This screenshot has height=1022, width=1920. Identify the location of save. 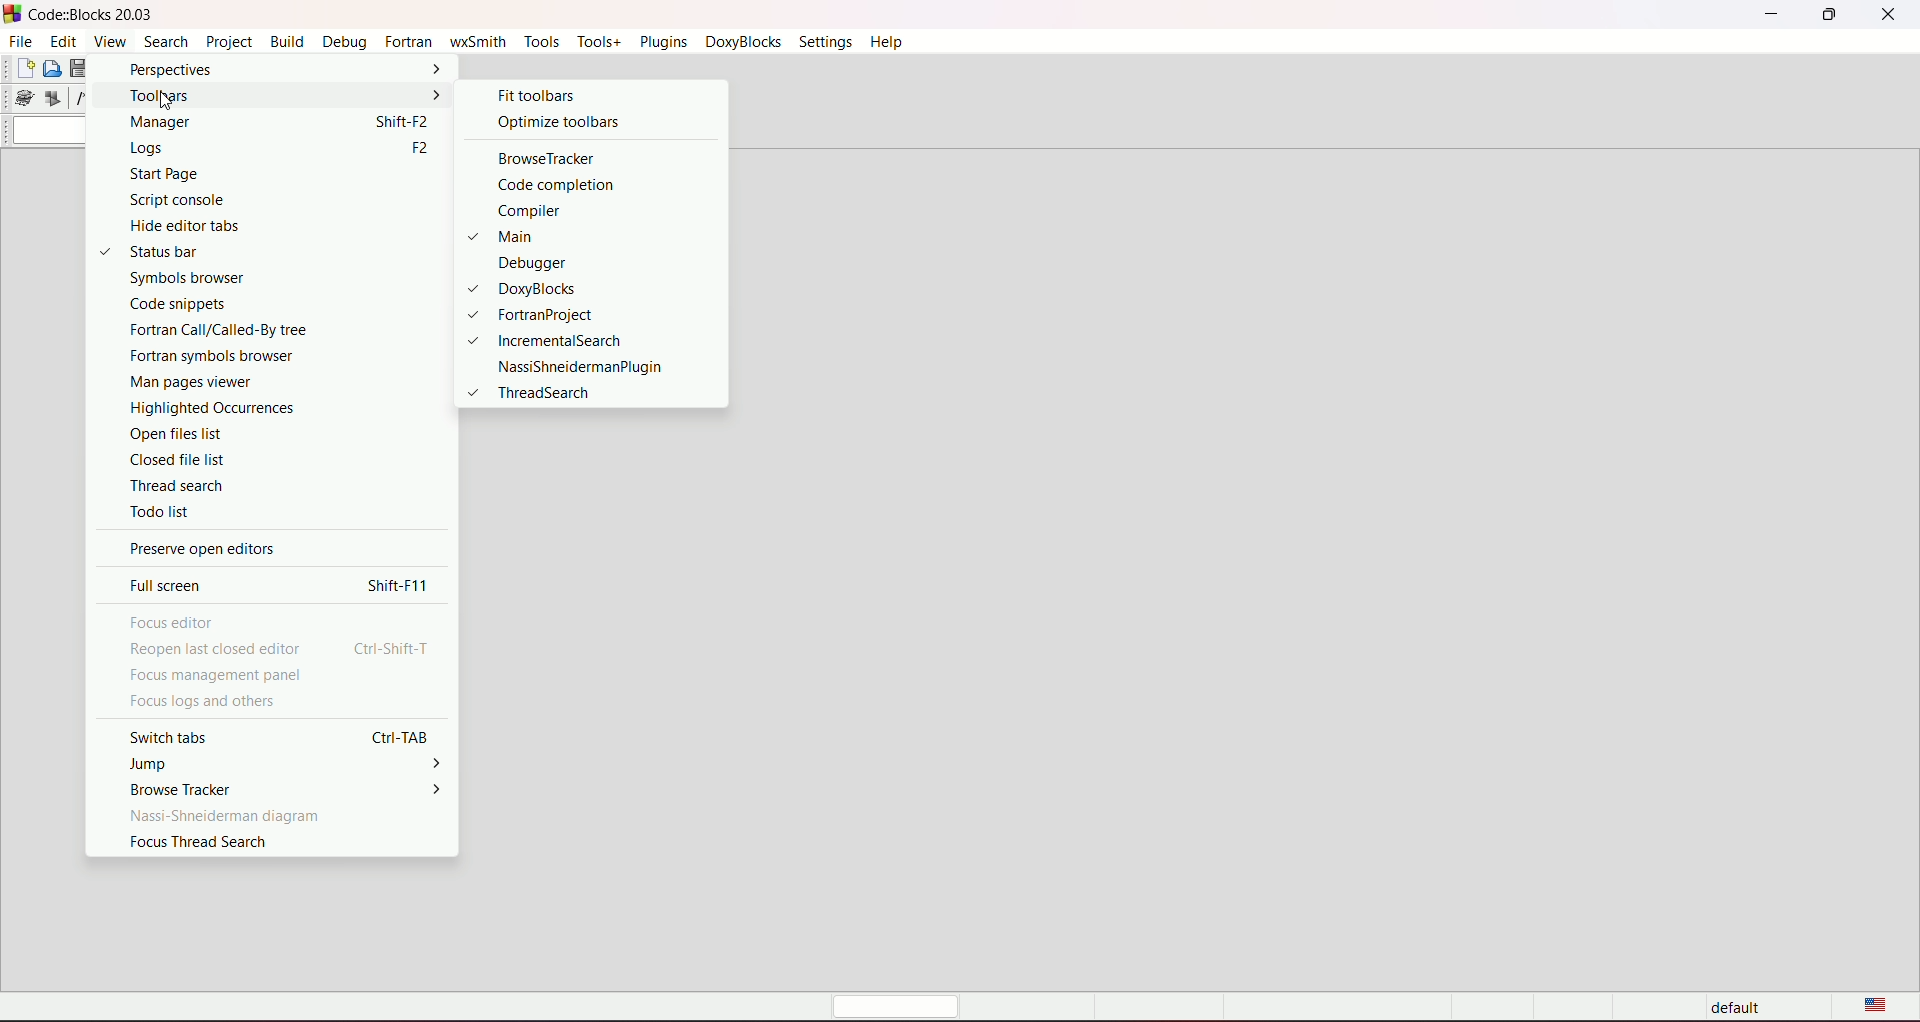
(80, 68).